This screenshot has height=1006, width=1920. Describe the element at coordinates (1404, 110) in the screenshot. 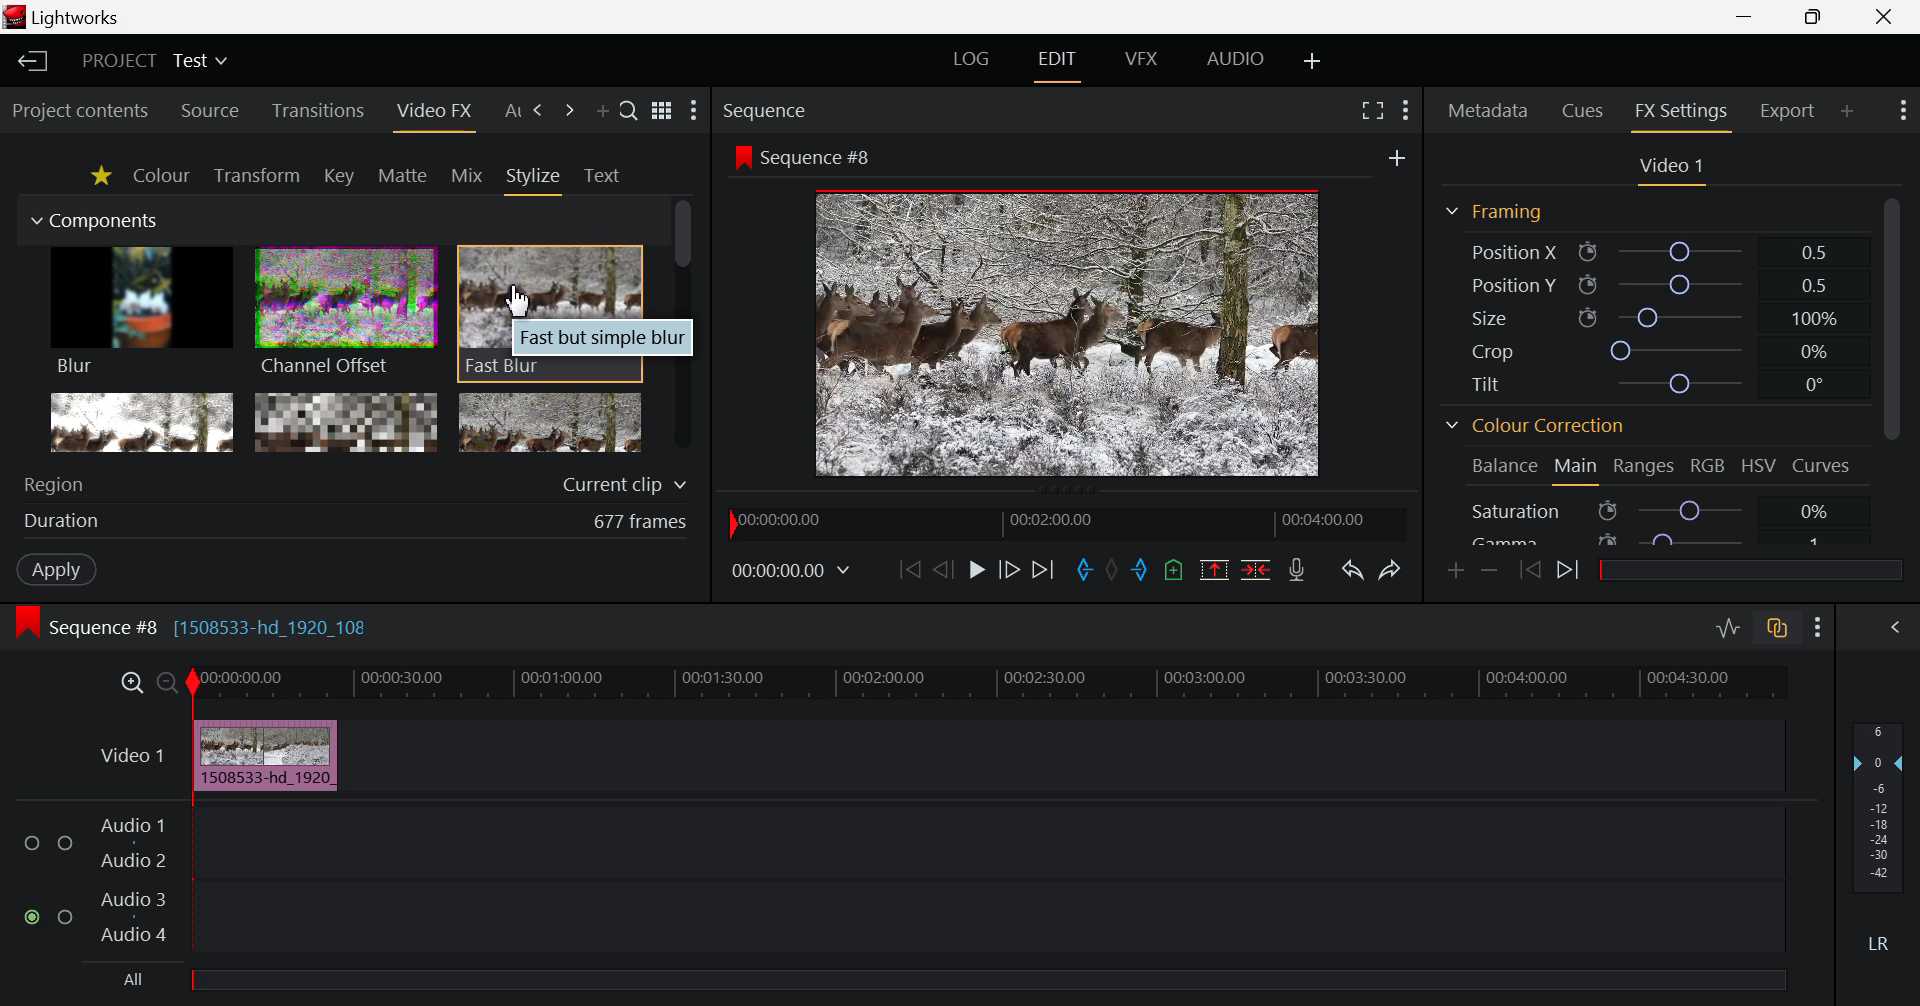

I see `Show Settings` at that location.